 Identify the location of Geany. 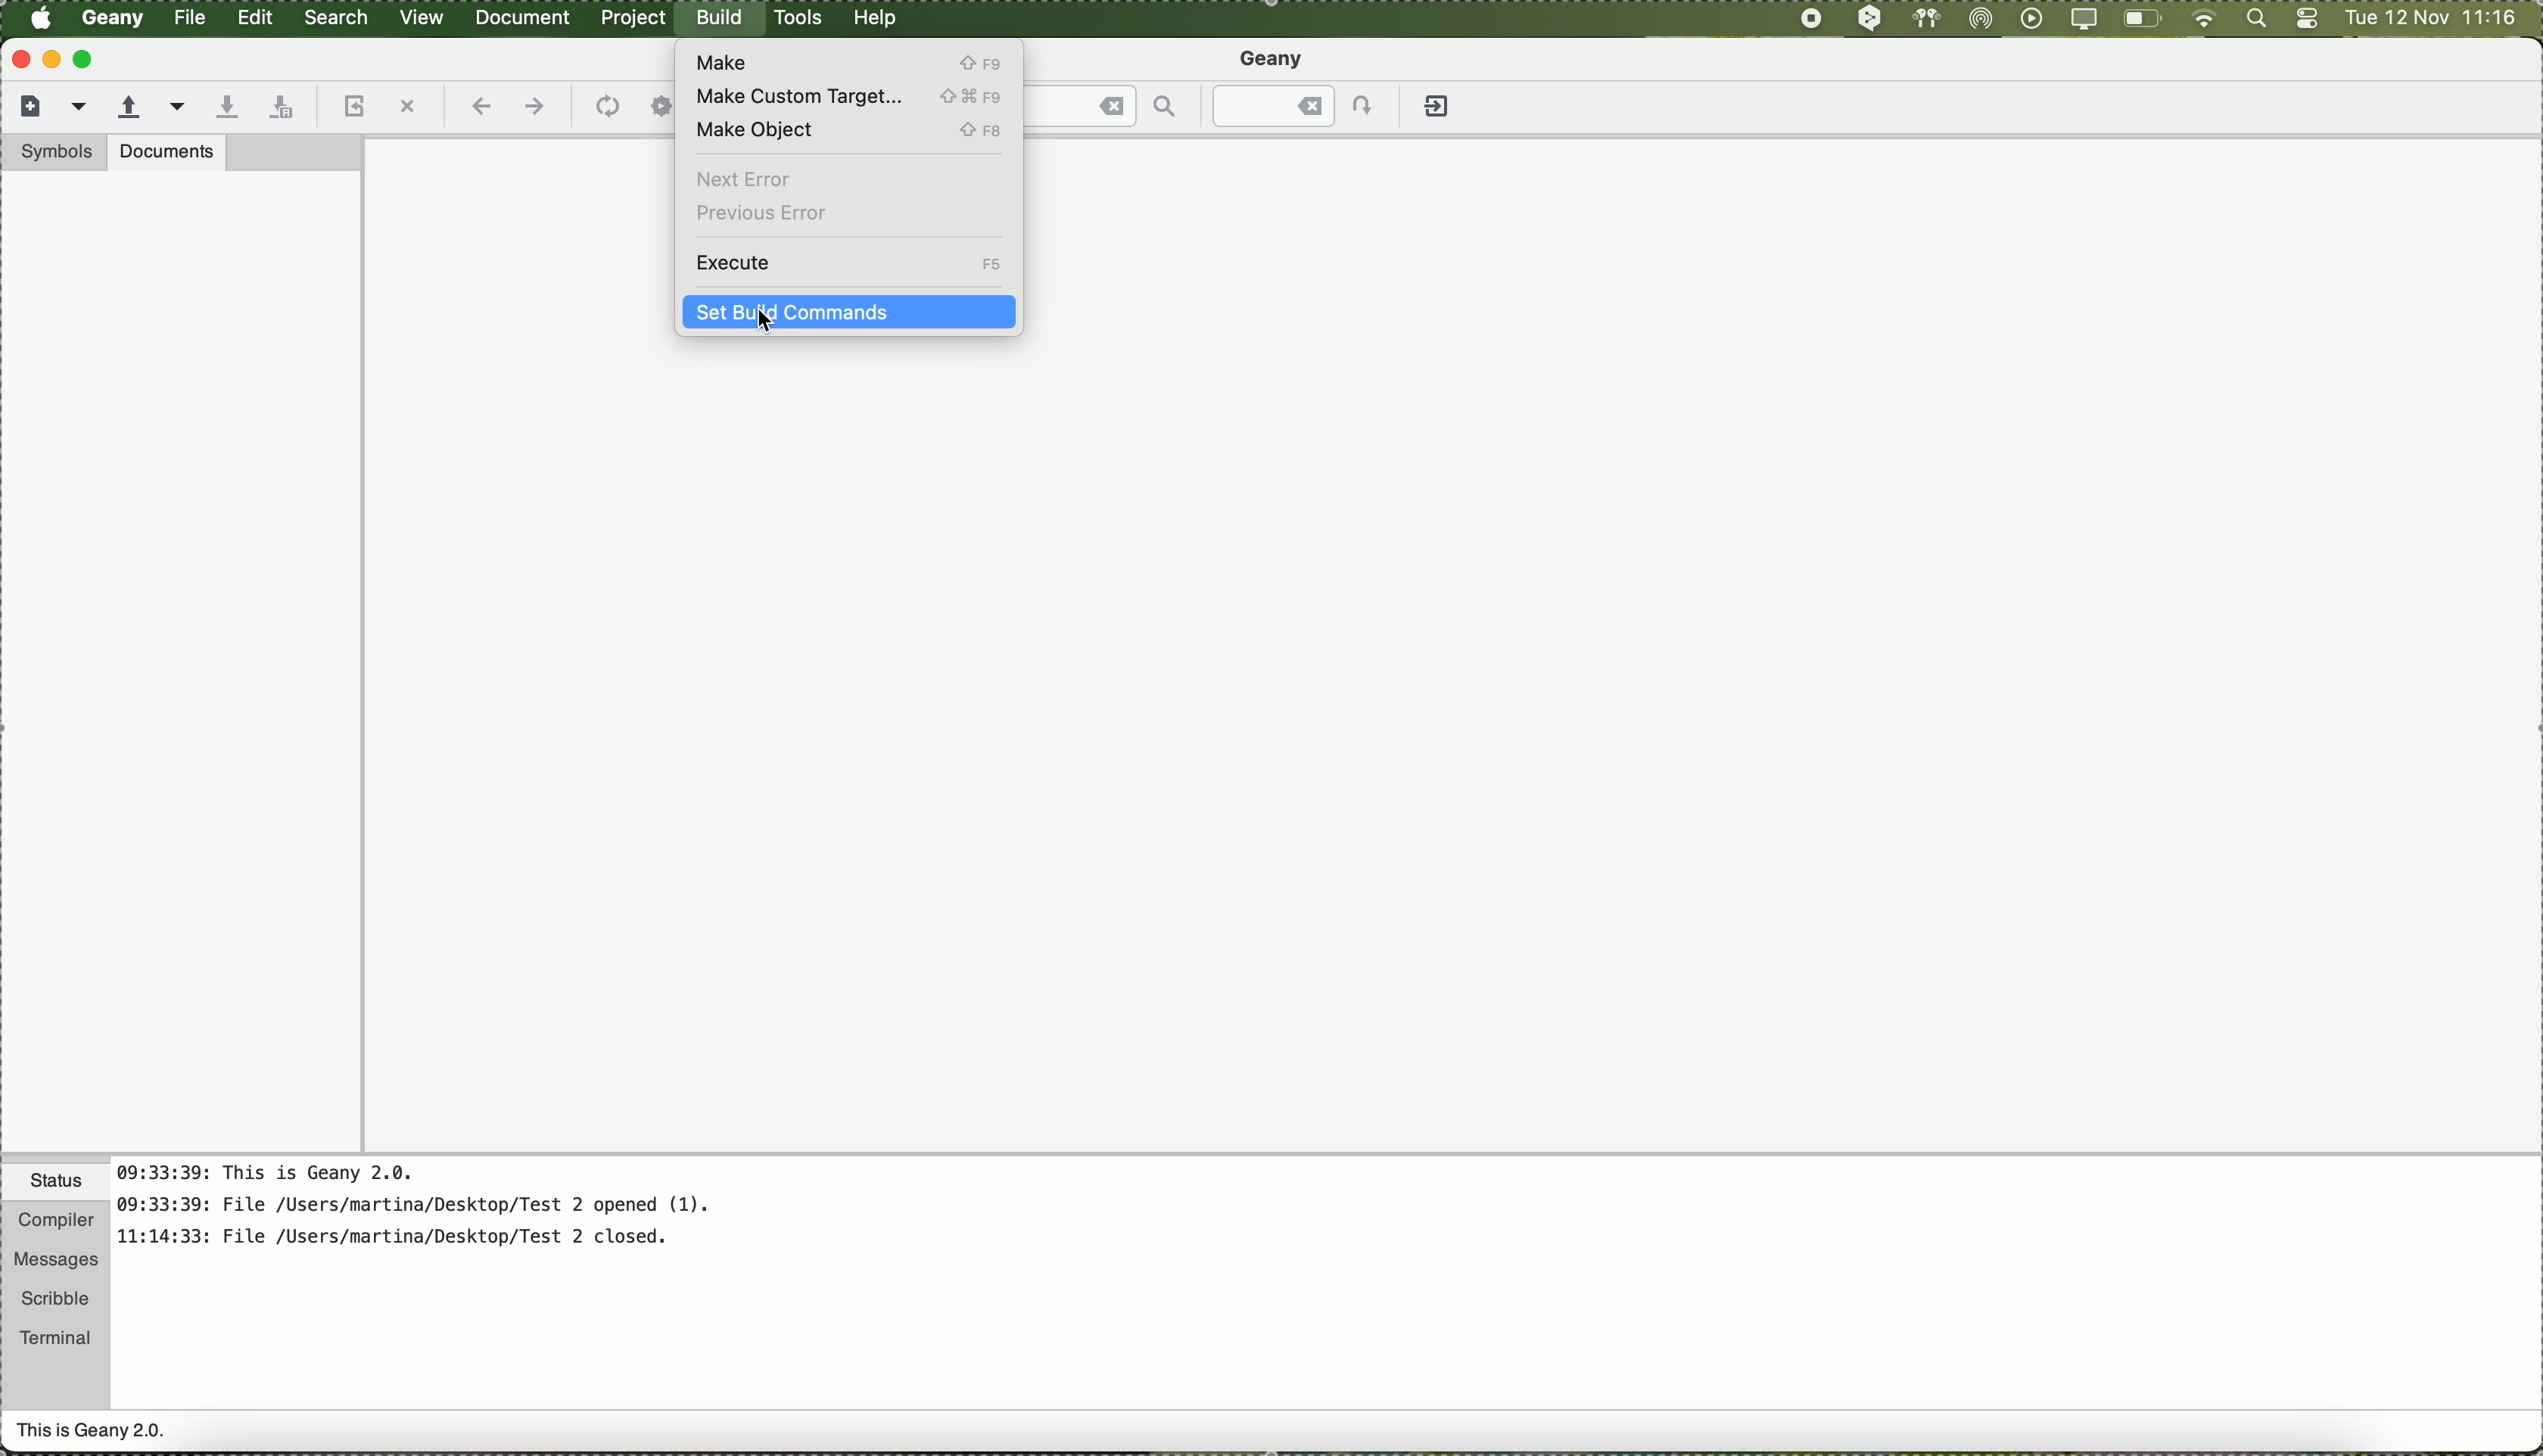
(1275, 61).